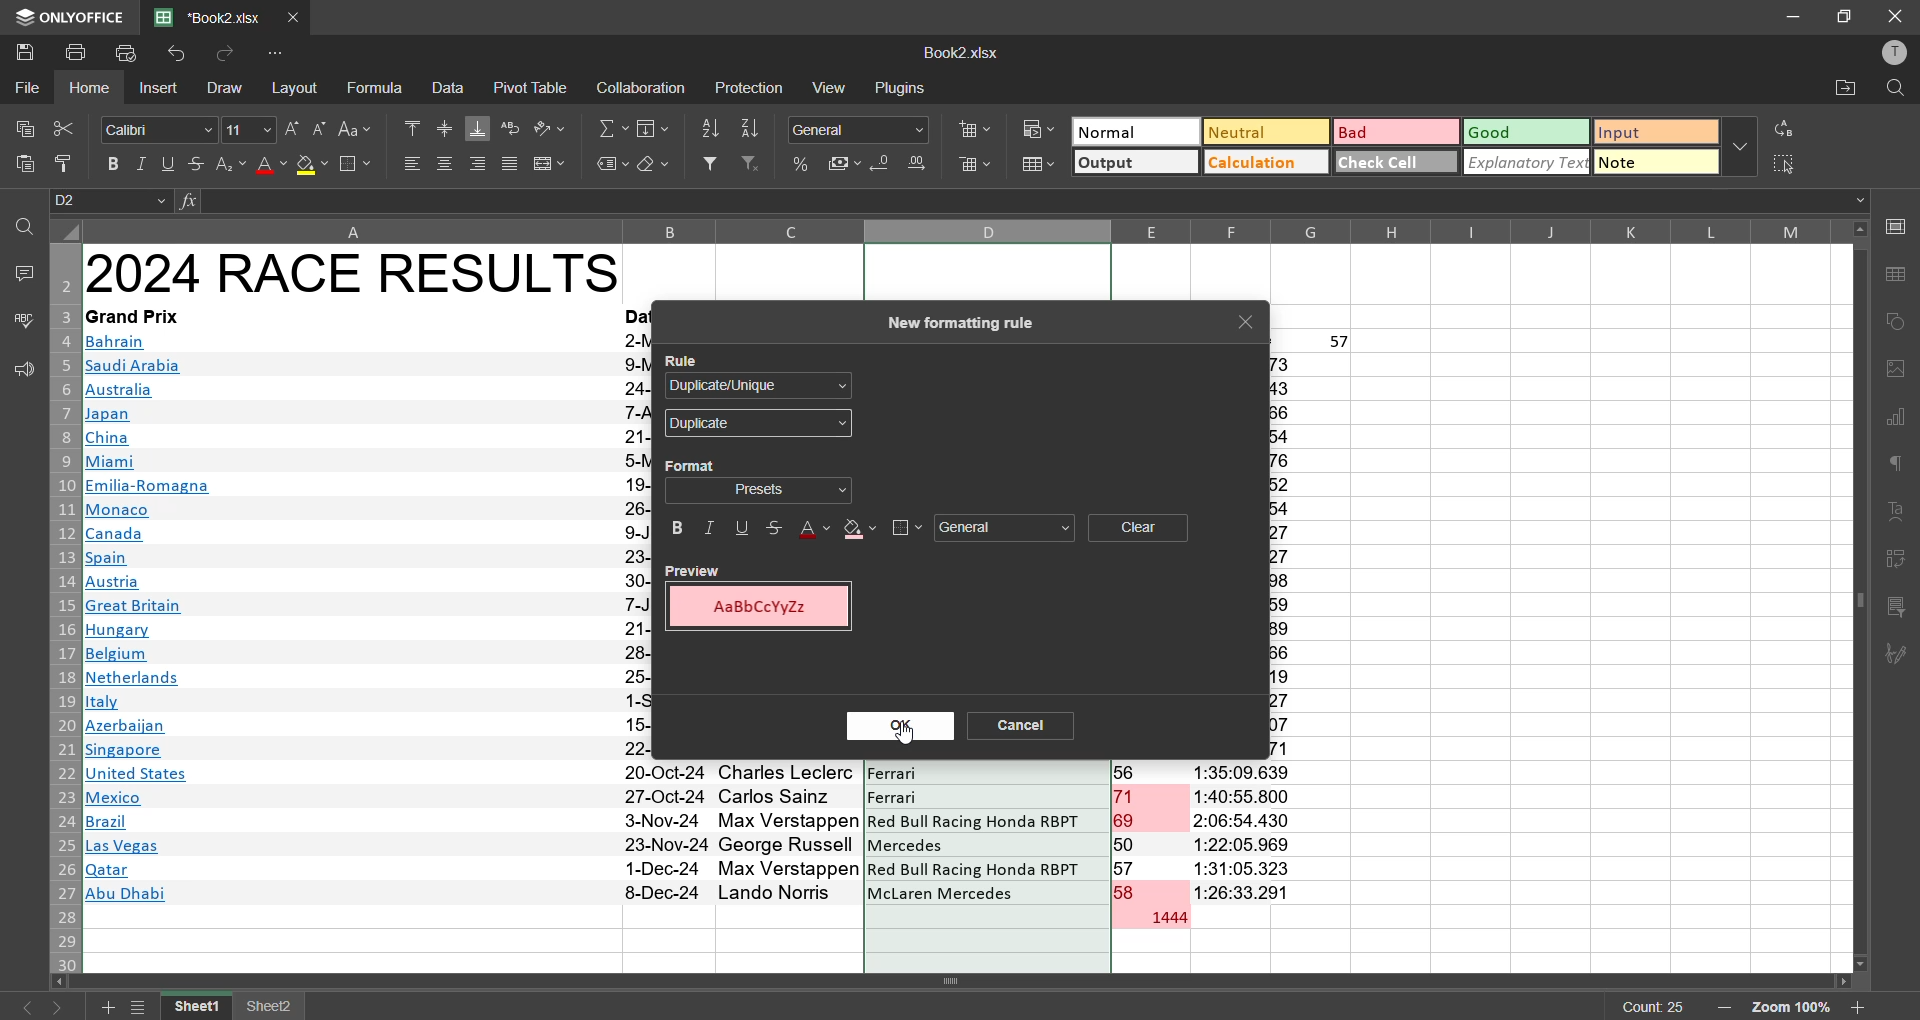 Image resolution: width=1920 pixels, height=1020 pixels. What do you see at coordinates (1897, 369) in the screenshot?
I see `images` at bounding box center [1897, 369].